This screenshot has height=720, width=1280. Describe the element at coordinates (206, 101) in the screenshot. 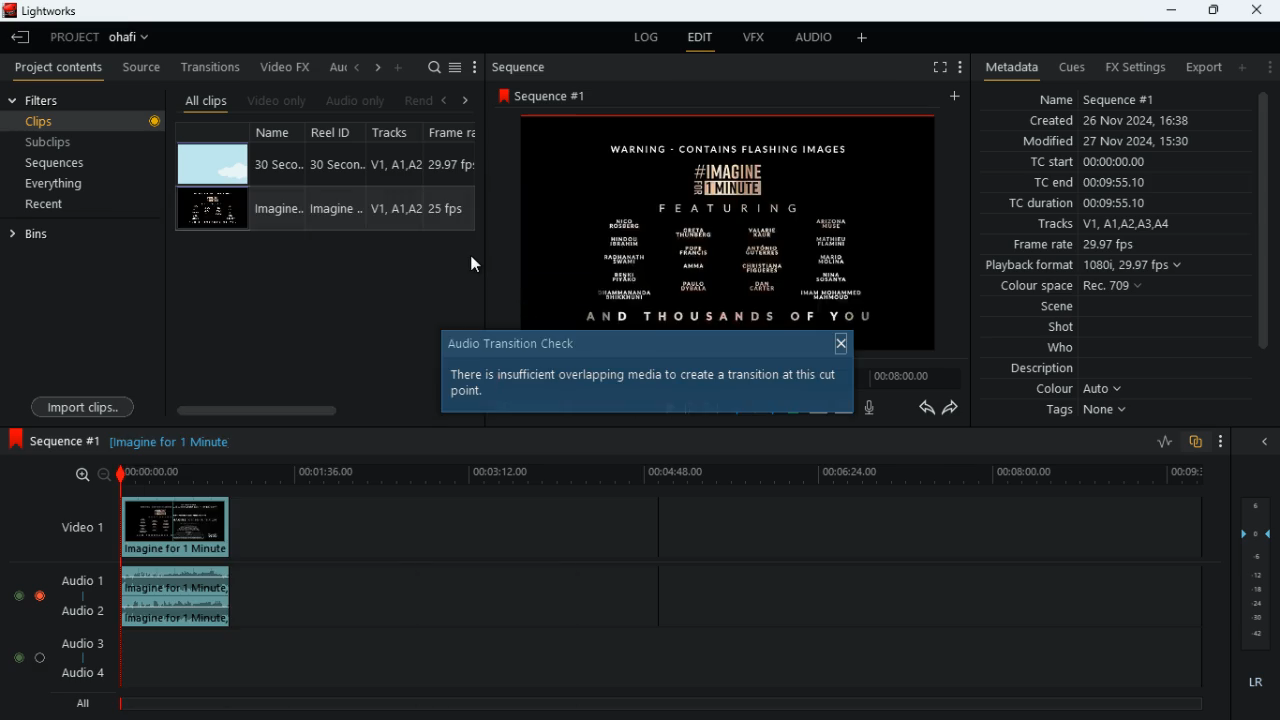

I see `all clips` at that location.